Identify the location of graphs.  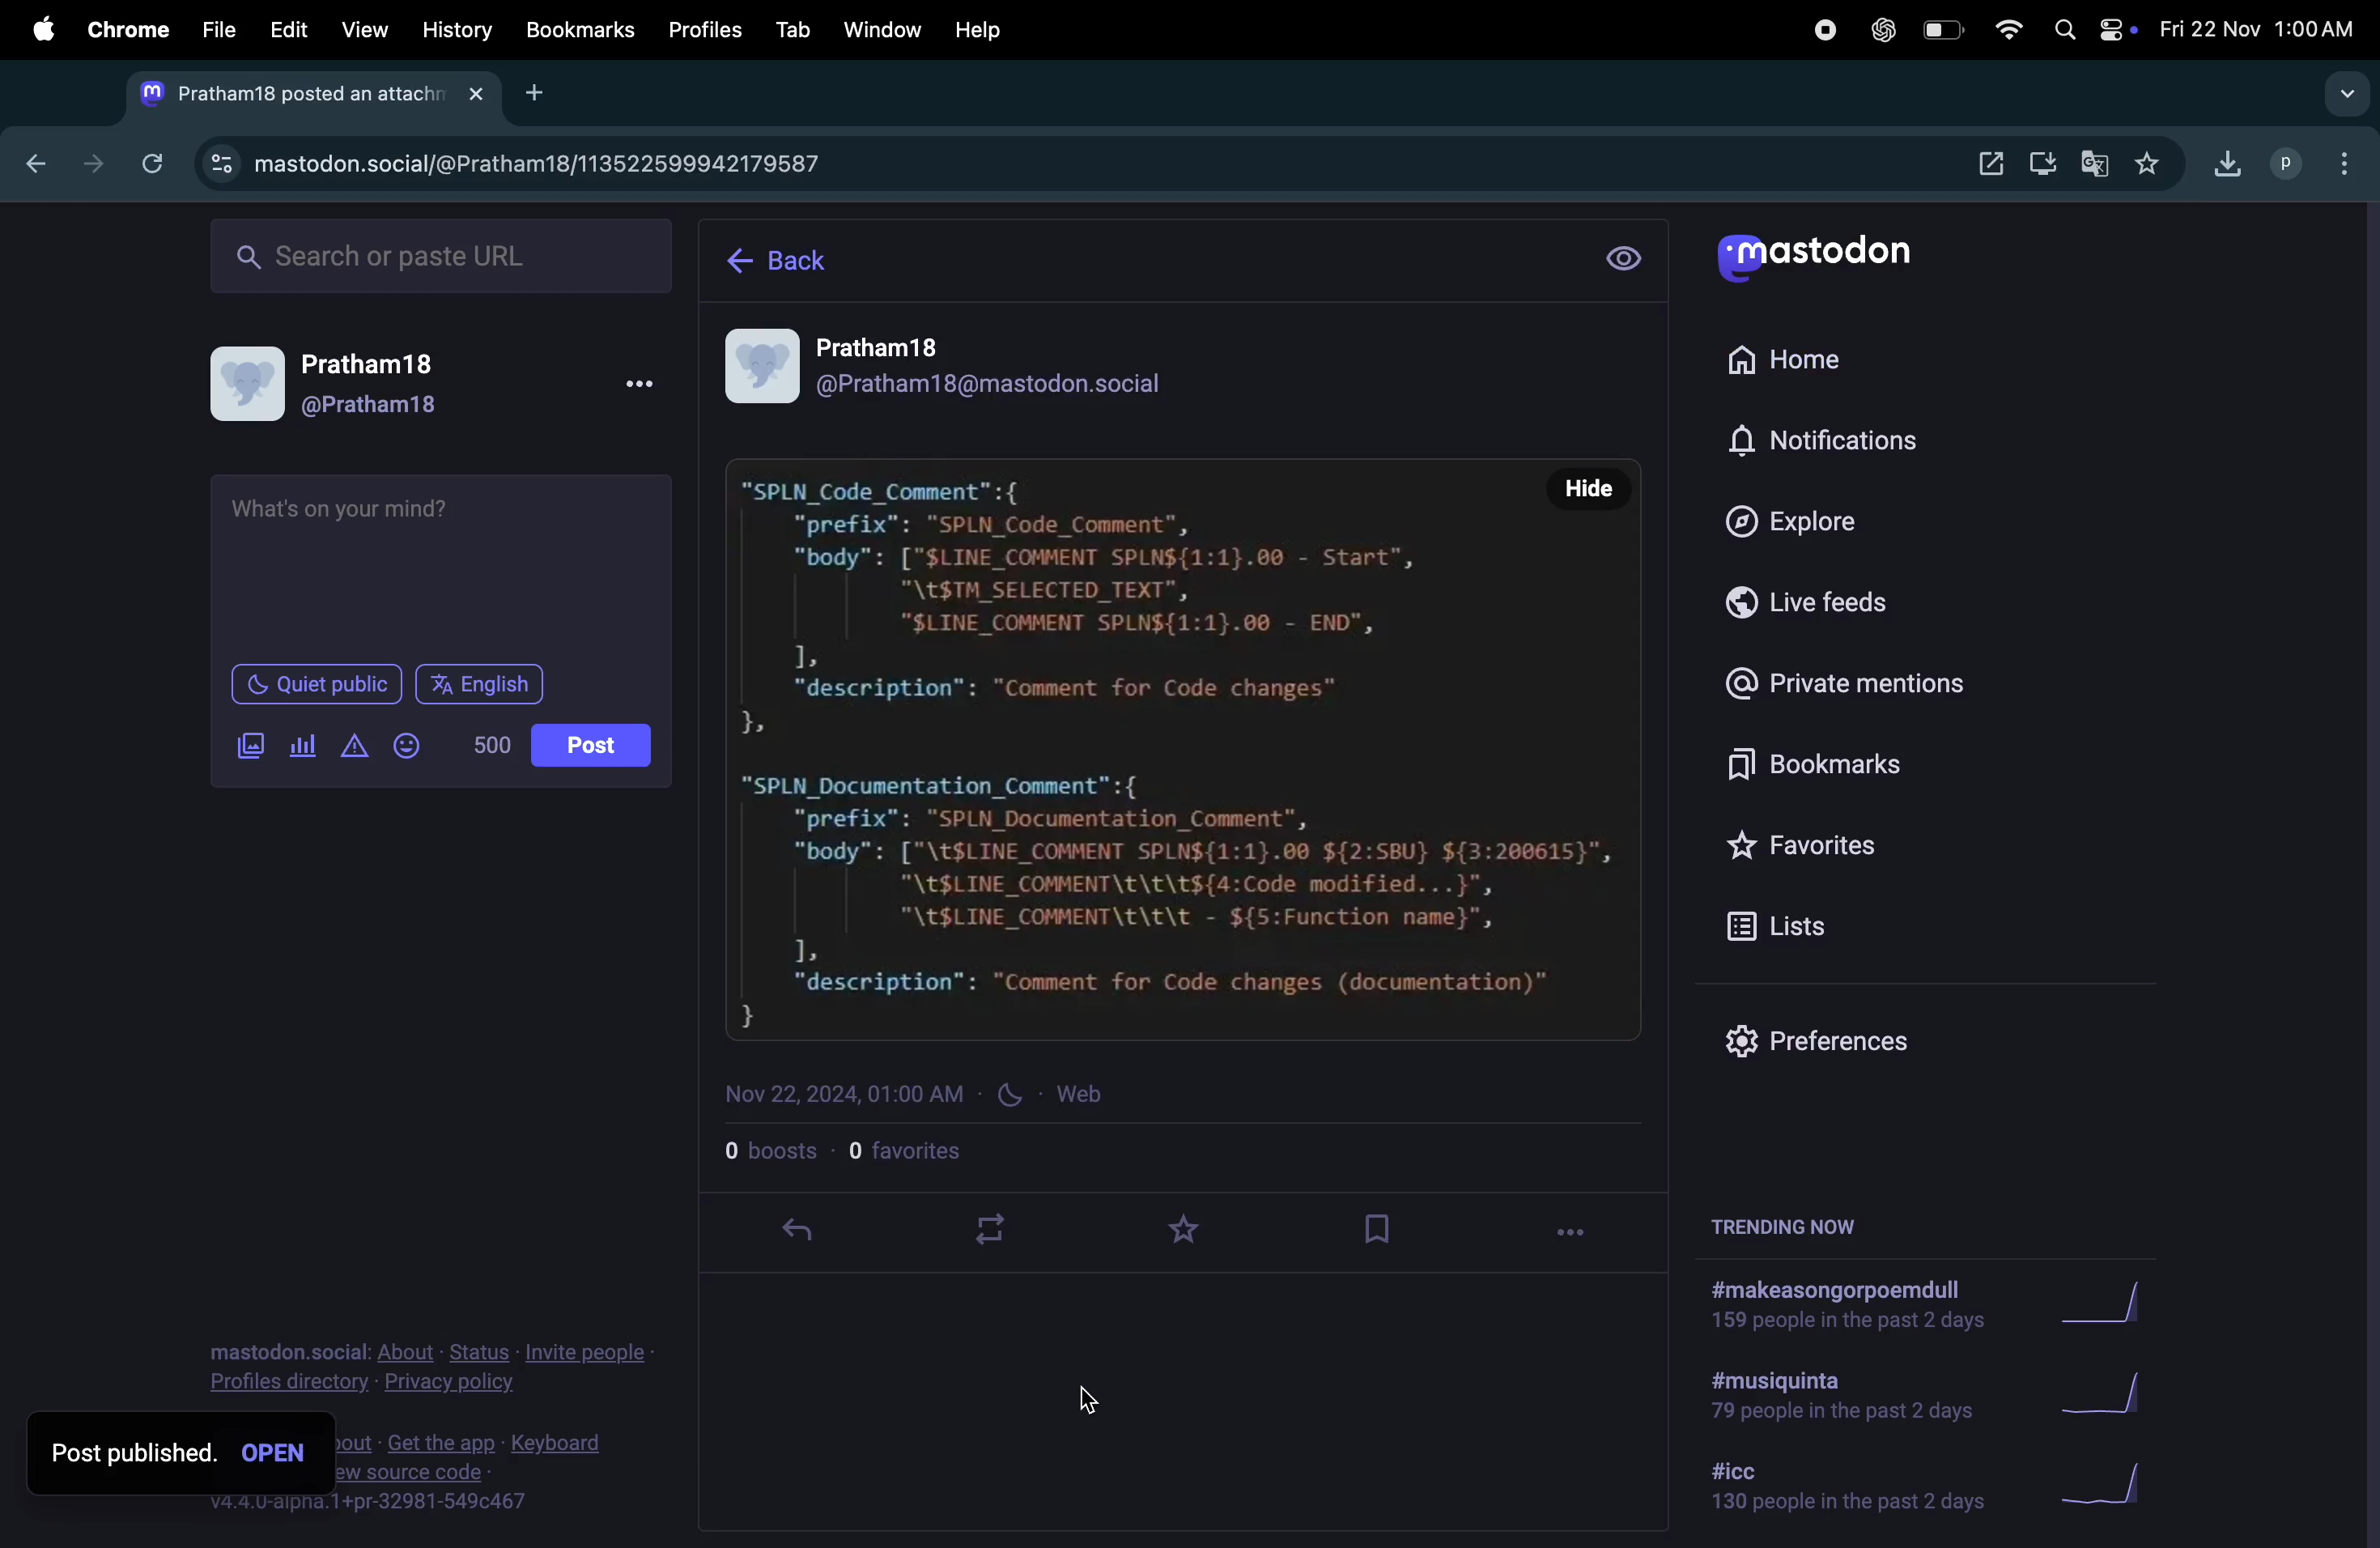
(2122, 1394).